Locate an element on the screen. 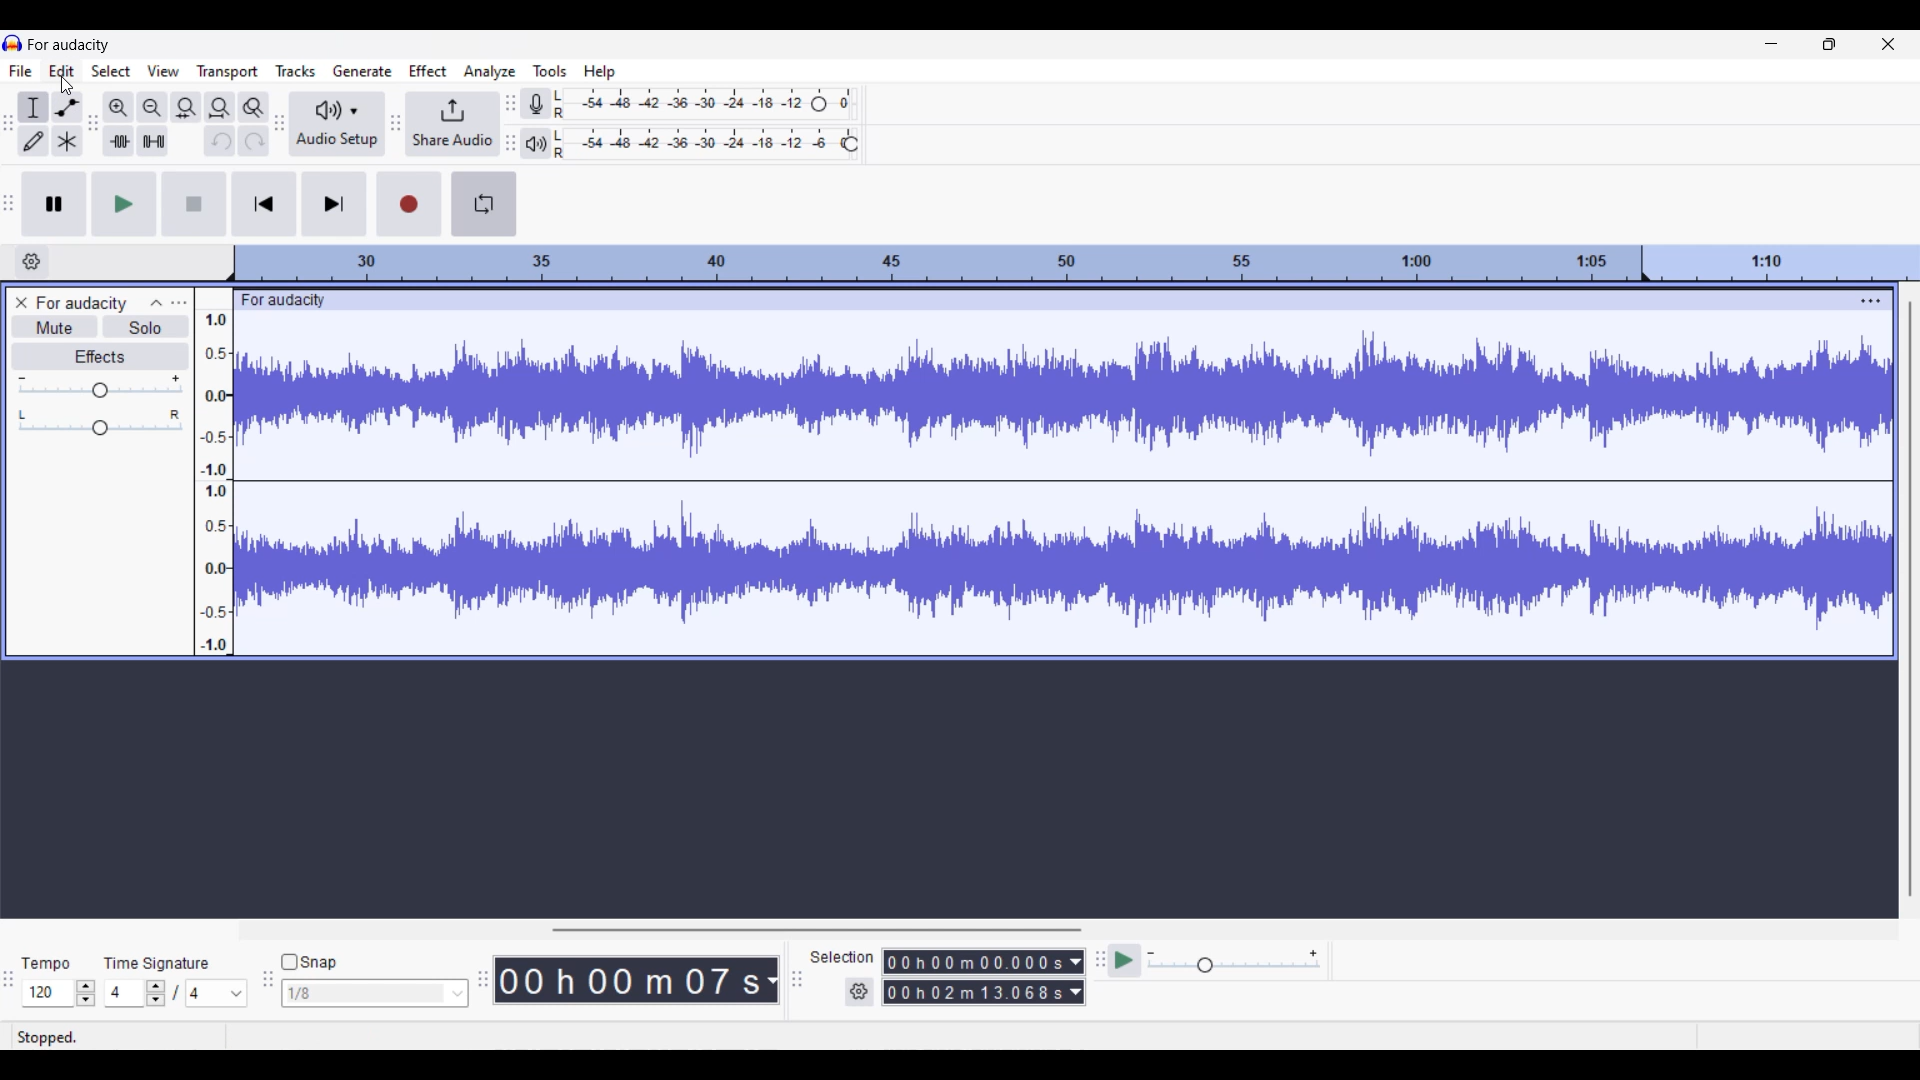  00 h 00 m 07 s is located at coordinates (628, 980).